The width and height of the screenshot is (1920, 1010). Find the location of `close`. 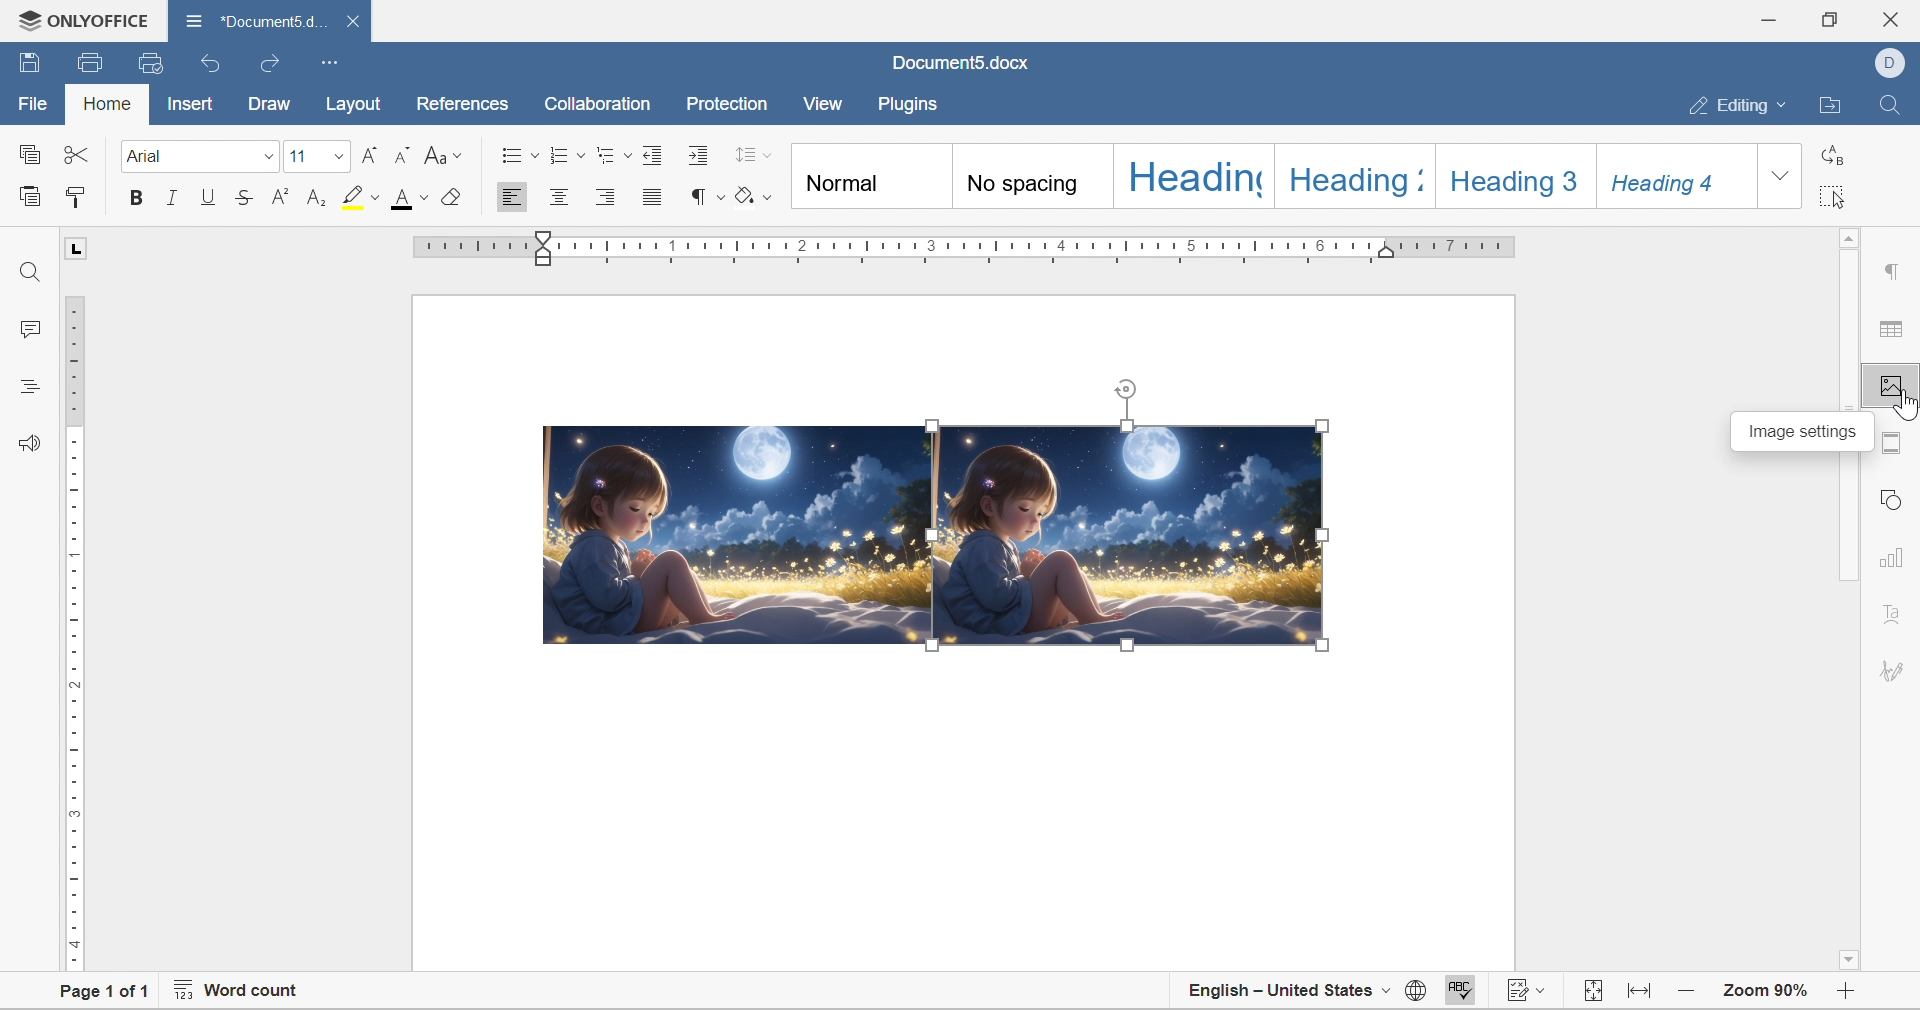

close is located at coordinates (1897, 16).